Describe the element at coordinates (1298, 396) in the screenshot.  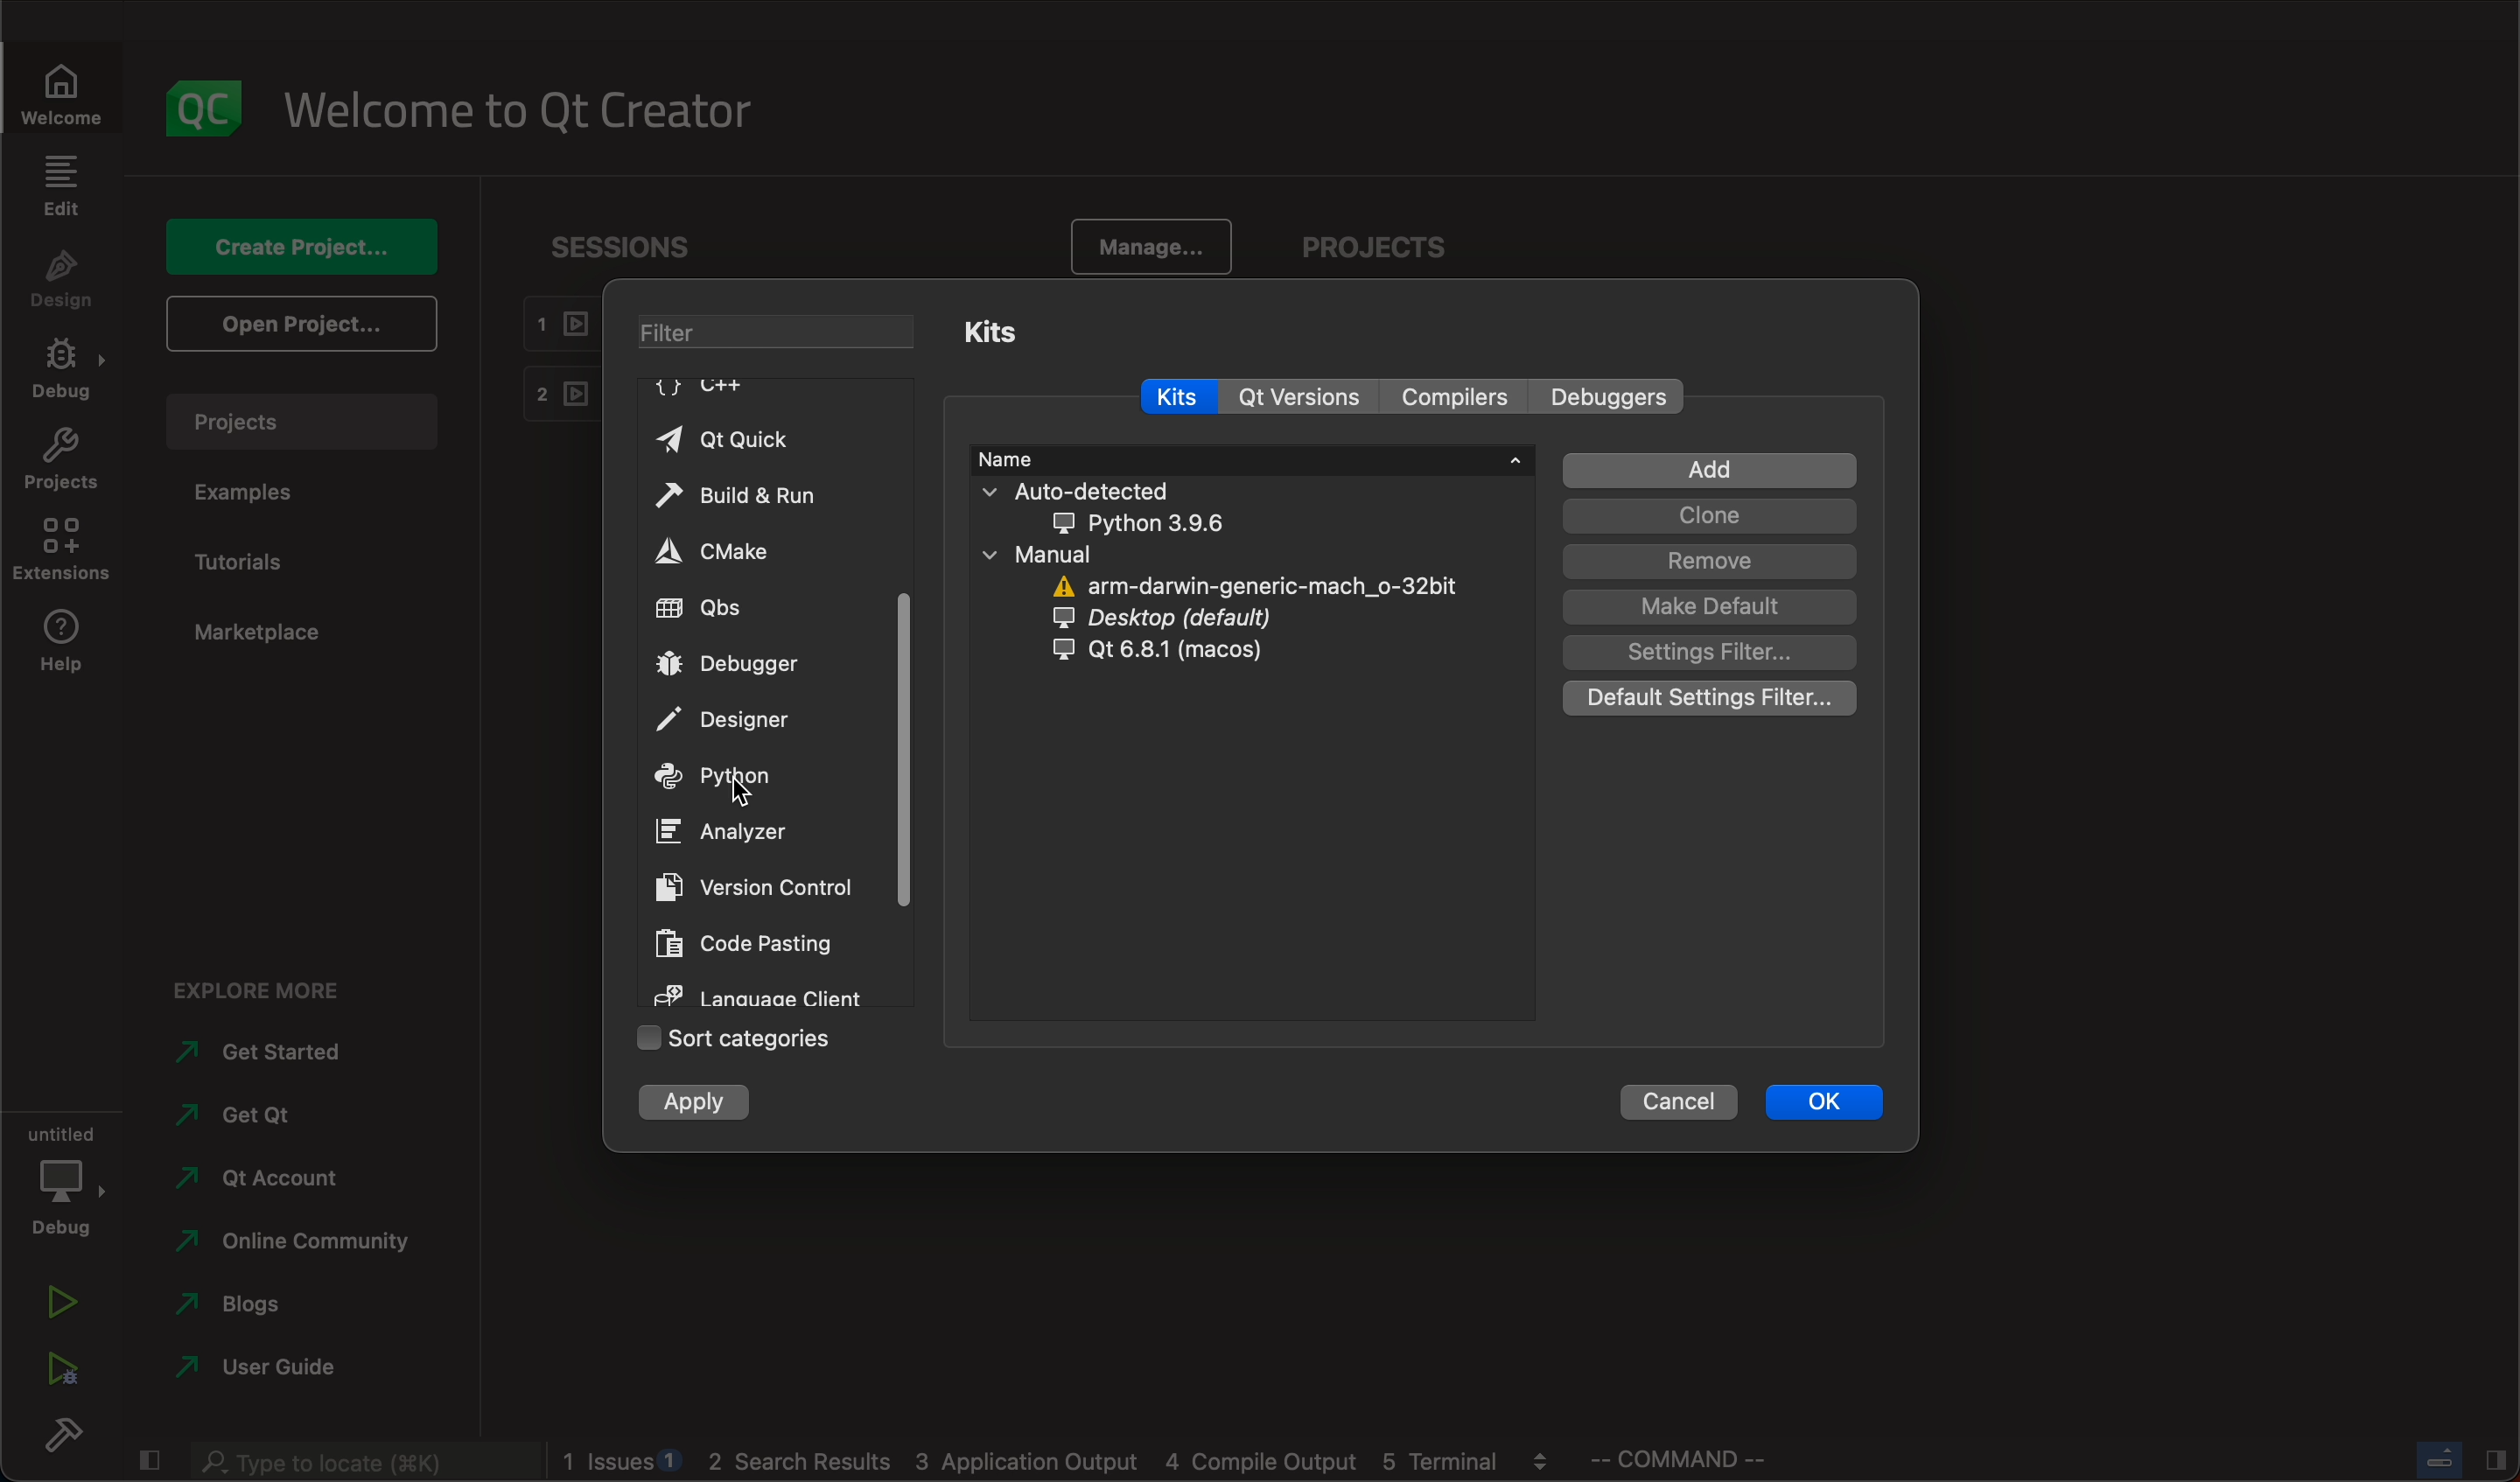
I see `version` at that location.